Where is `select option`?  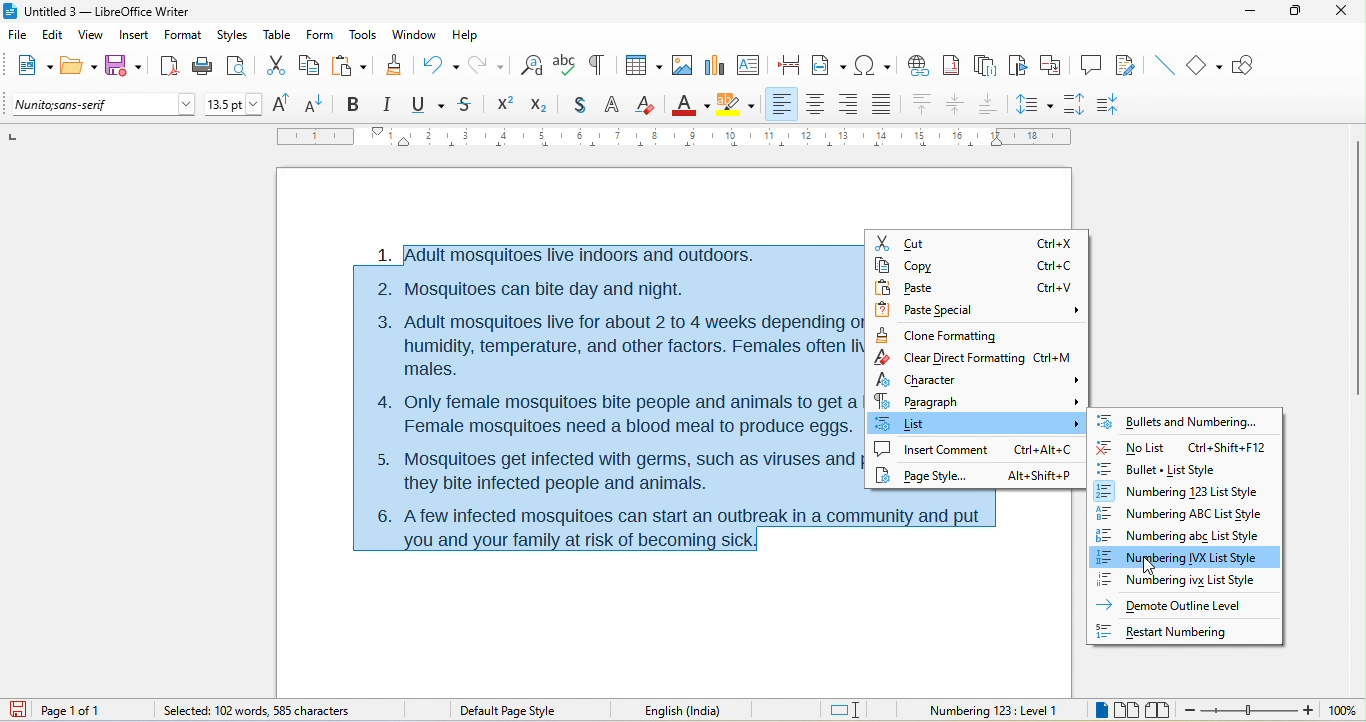
select option is located at coordinates (979, 423).